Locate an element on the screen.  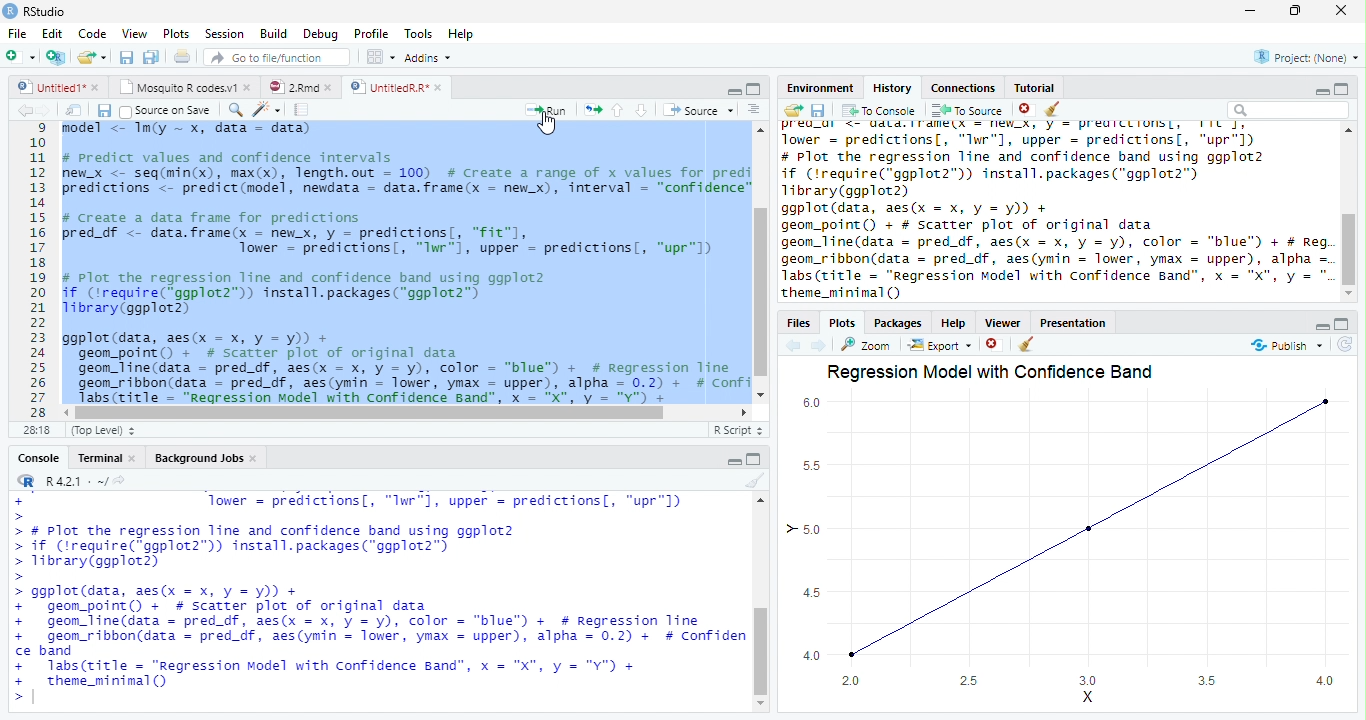
Next is located at coordinates (818, 347).